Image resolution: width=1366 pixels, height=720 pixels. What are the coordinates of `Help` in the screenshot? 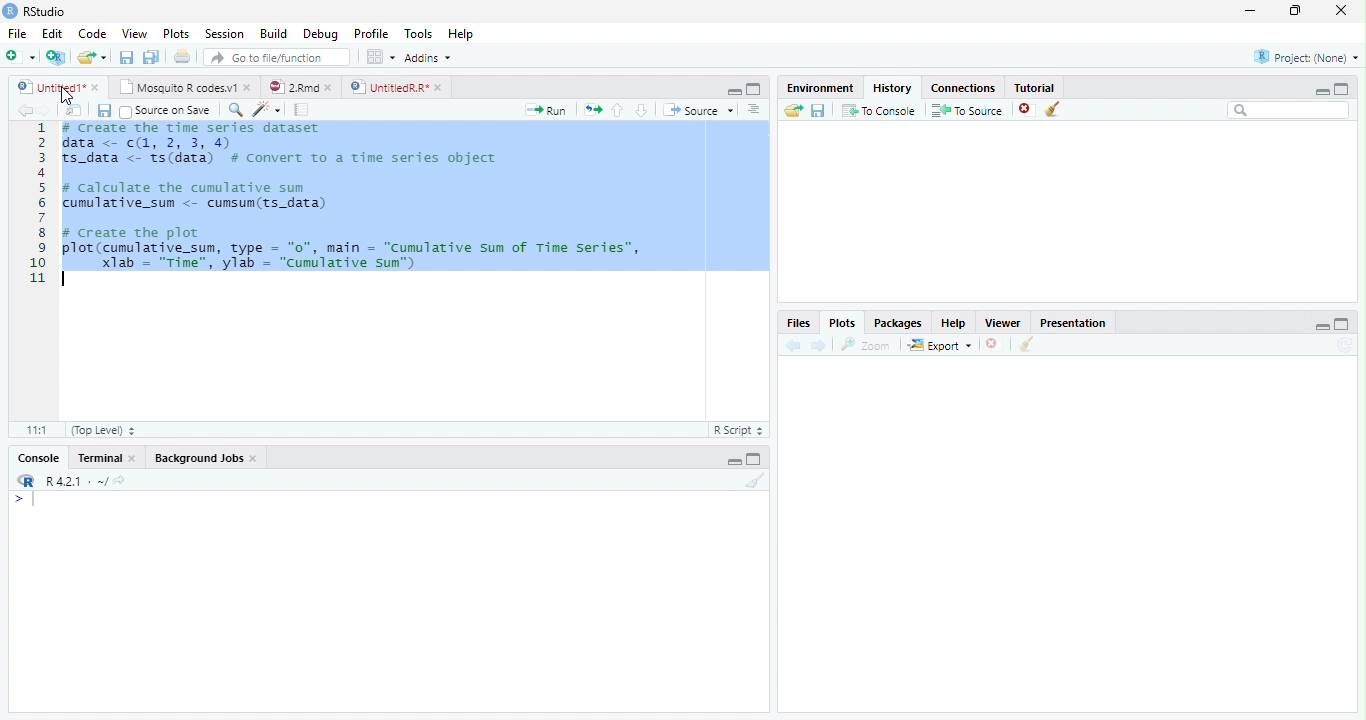 It's located at (953, 324).